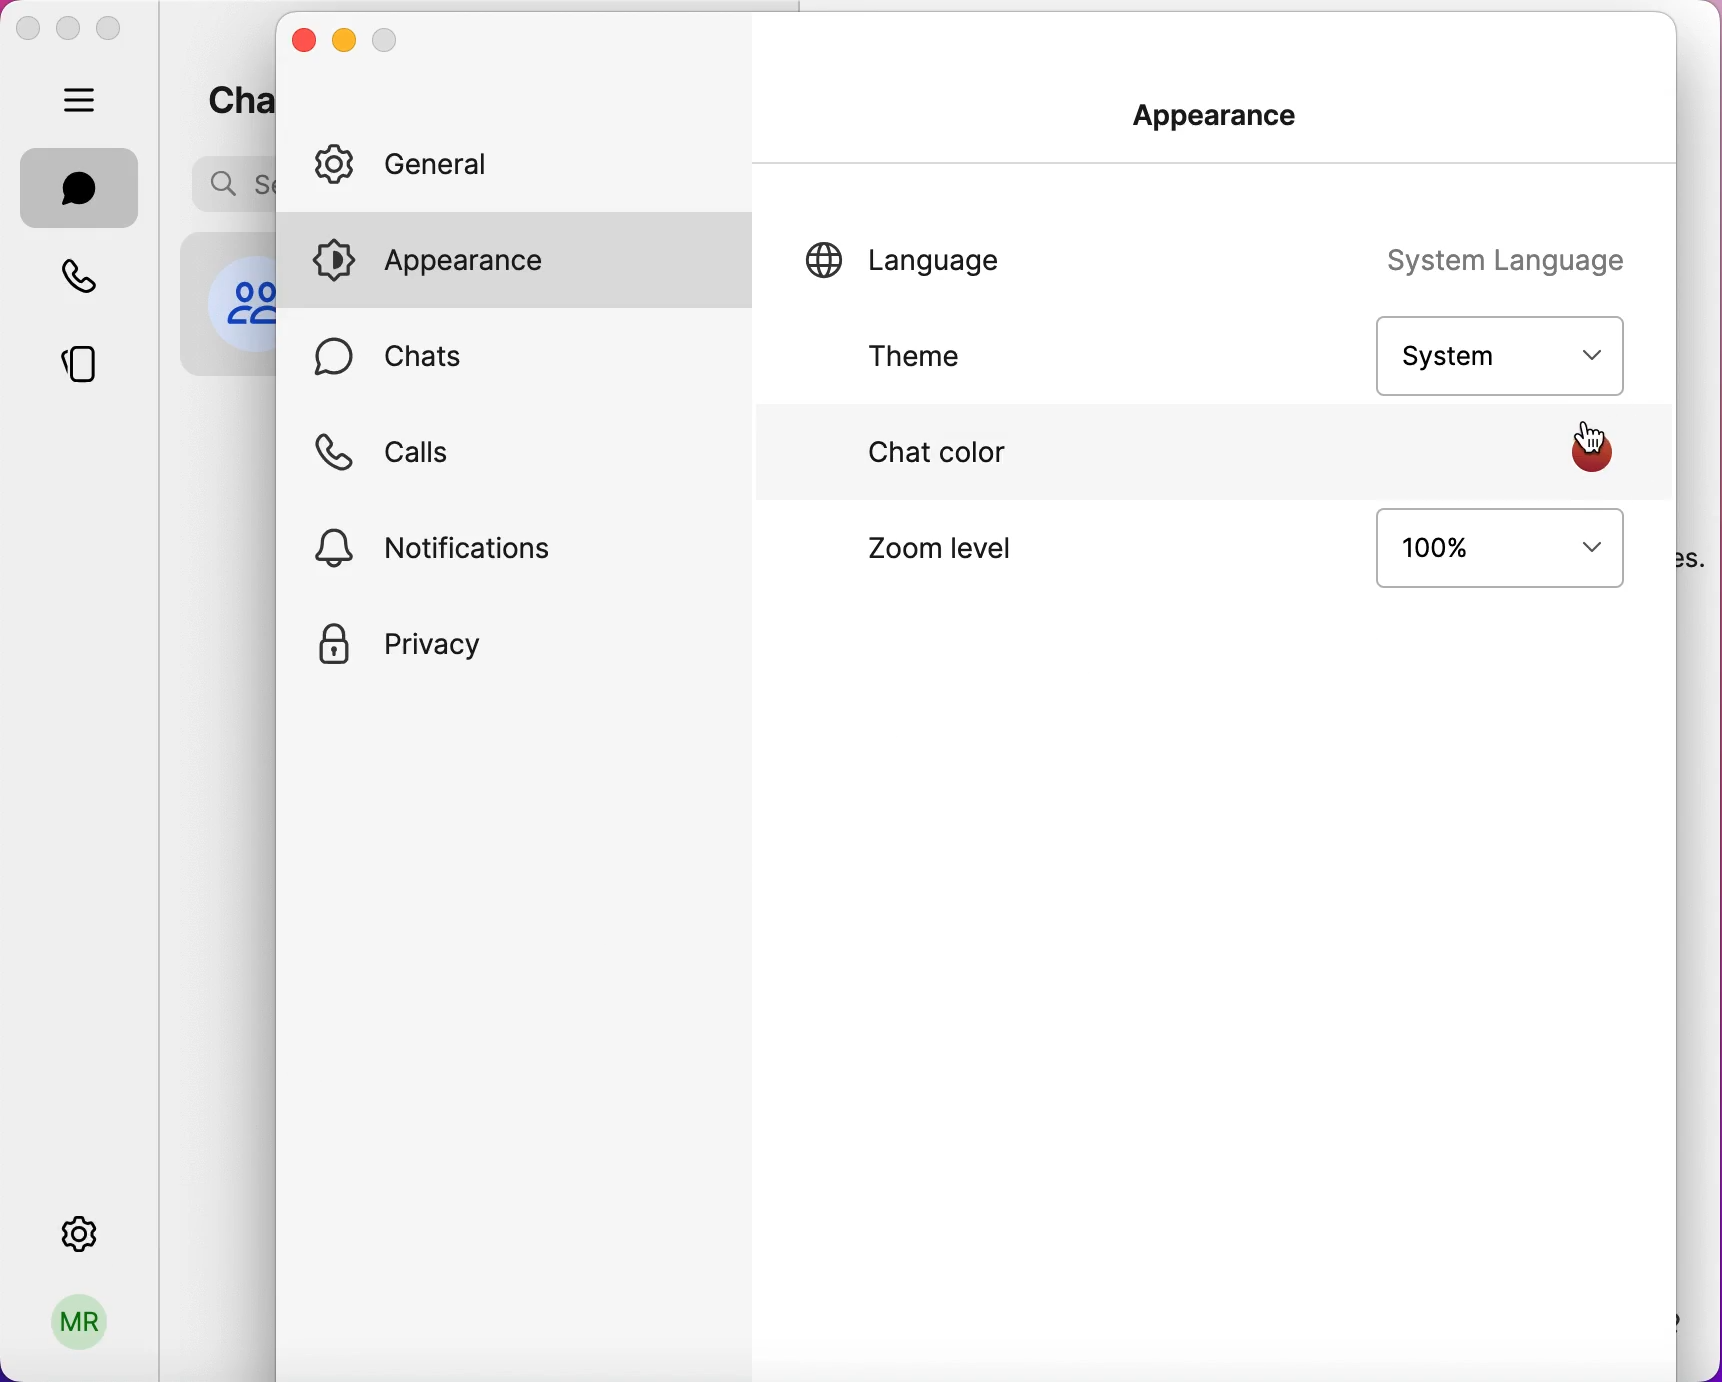  Describe the element at coordinates (956, 359) in the screenshot. I see `theme` at that location.